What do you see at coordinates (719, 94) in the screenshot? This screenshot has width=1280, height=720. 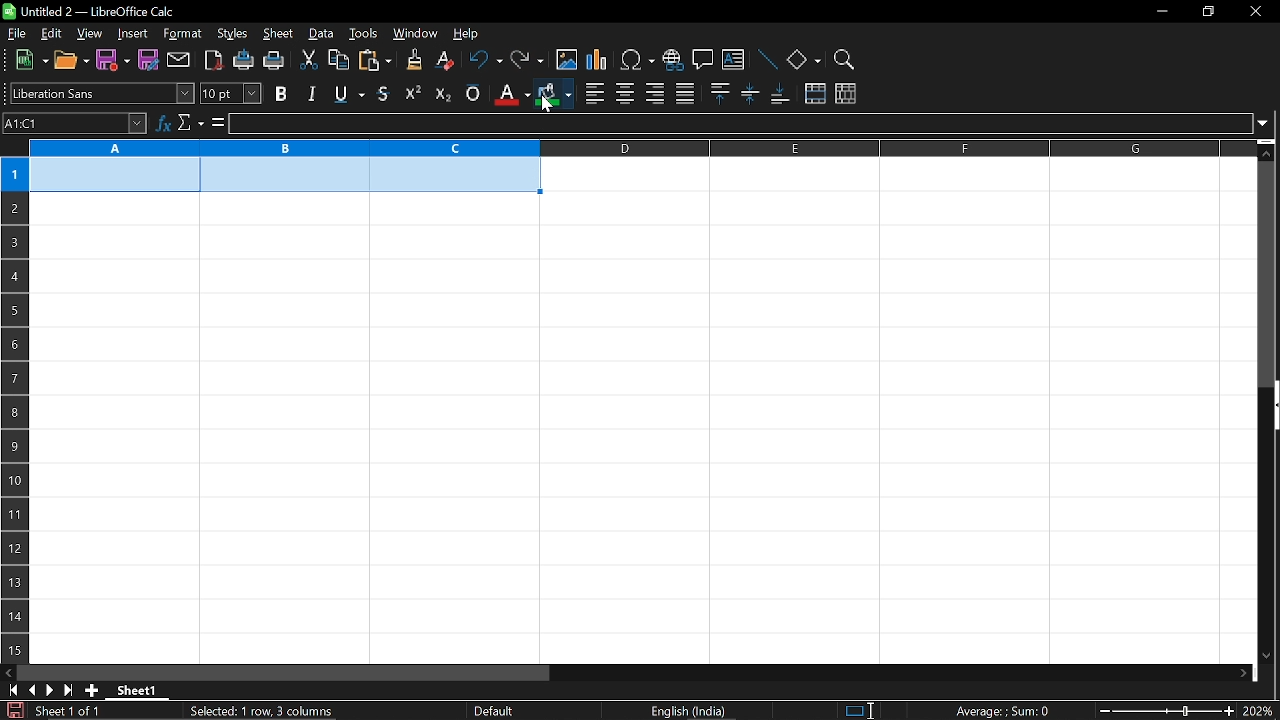 I see `align top` at bounding box center [719, 94].